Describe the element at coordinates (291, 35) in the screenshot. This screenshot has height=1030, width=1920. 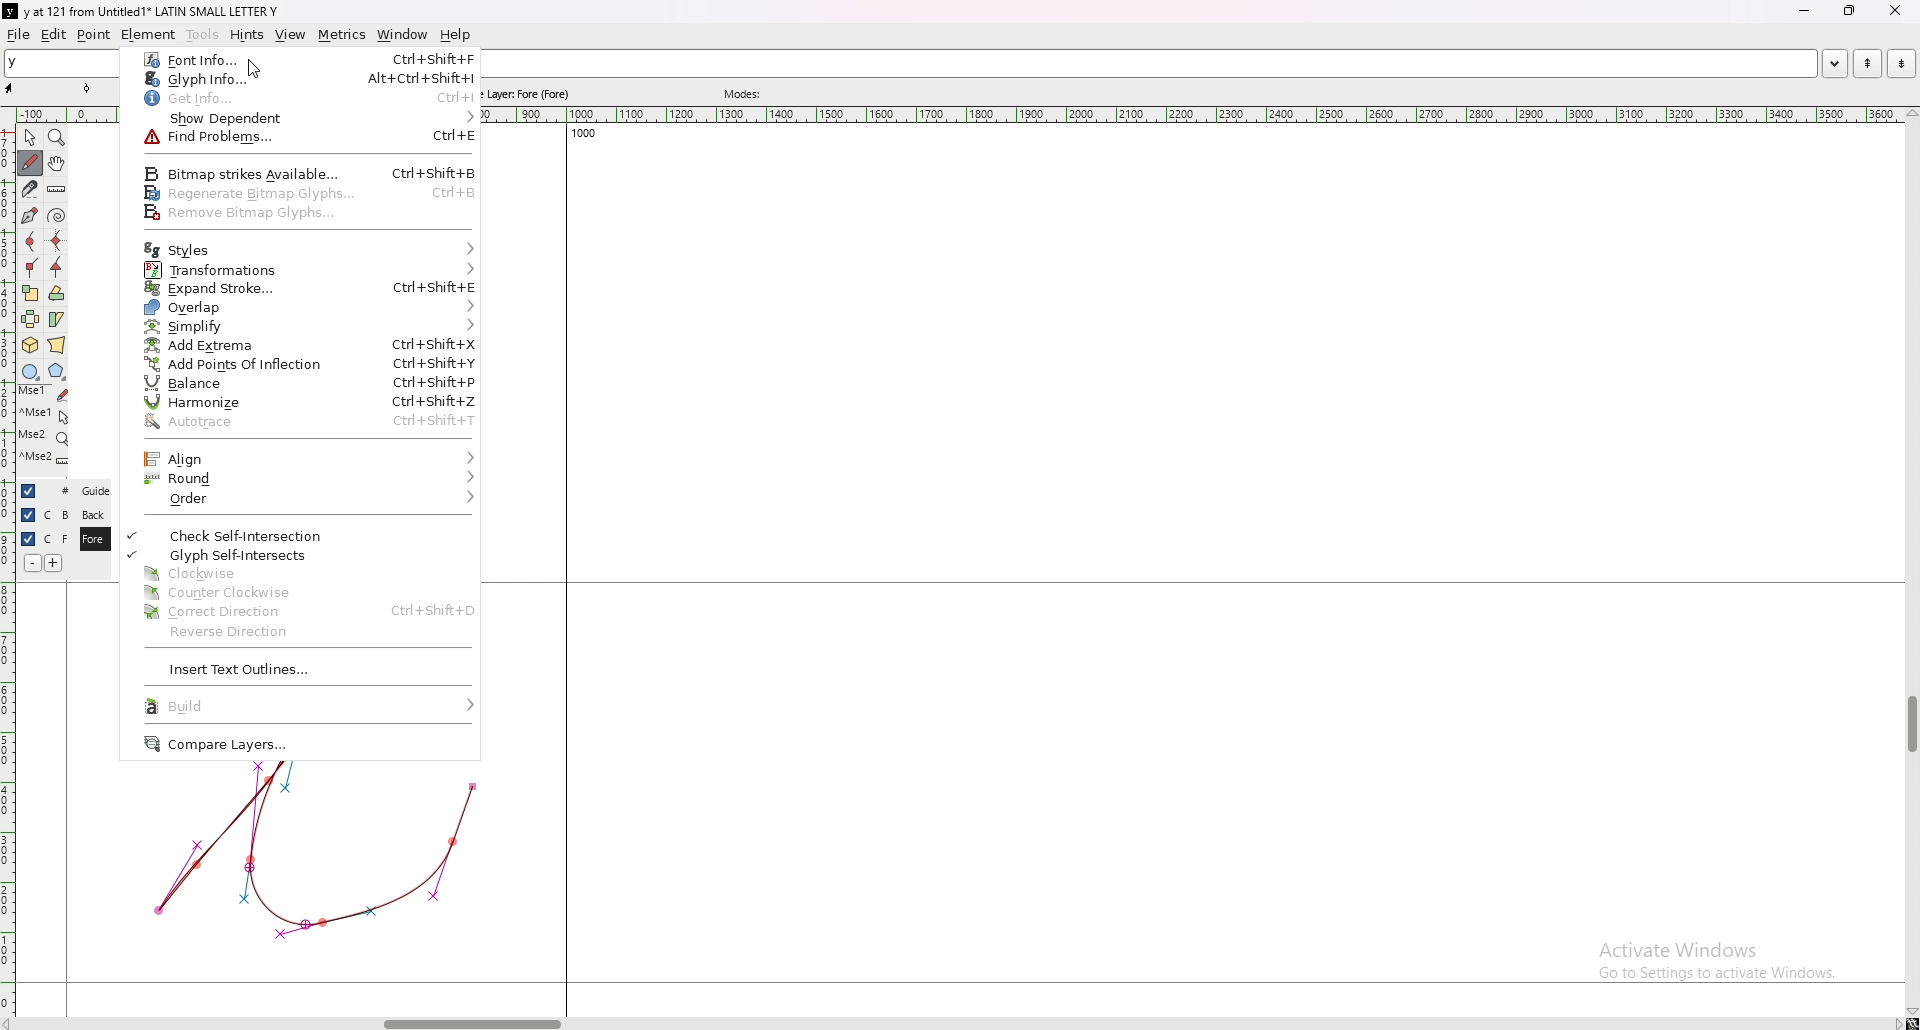
I see `view` at that location.